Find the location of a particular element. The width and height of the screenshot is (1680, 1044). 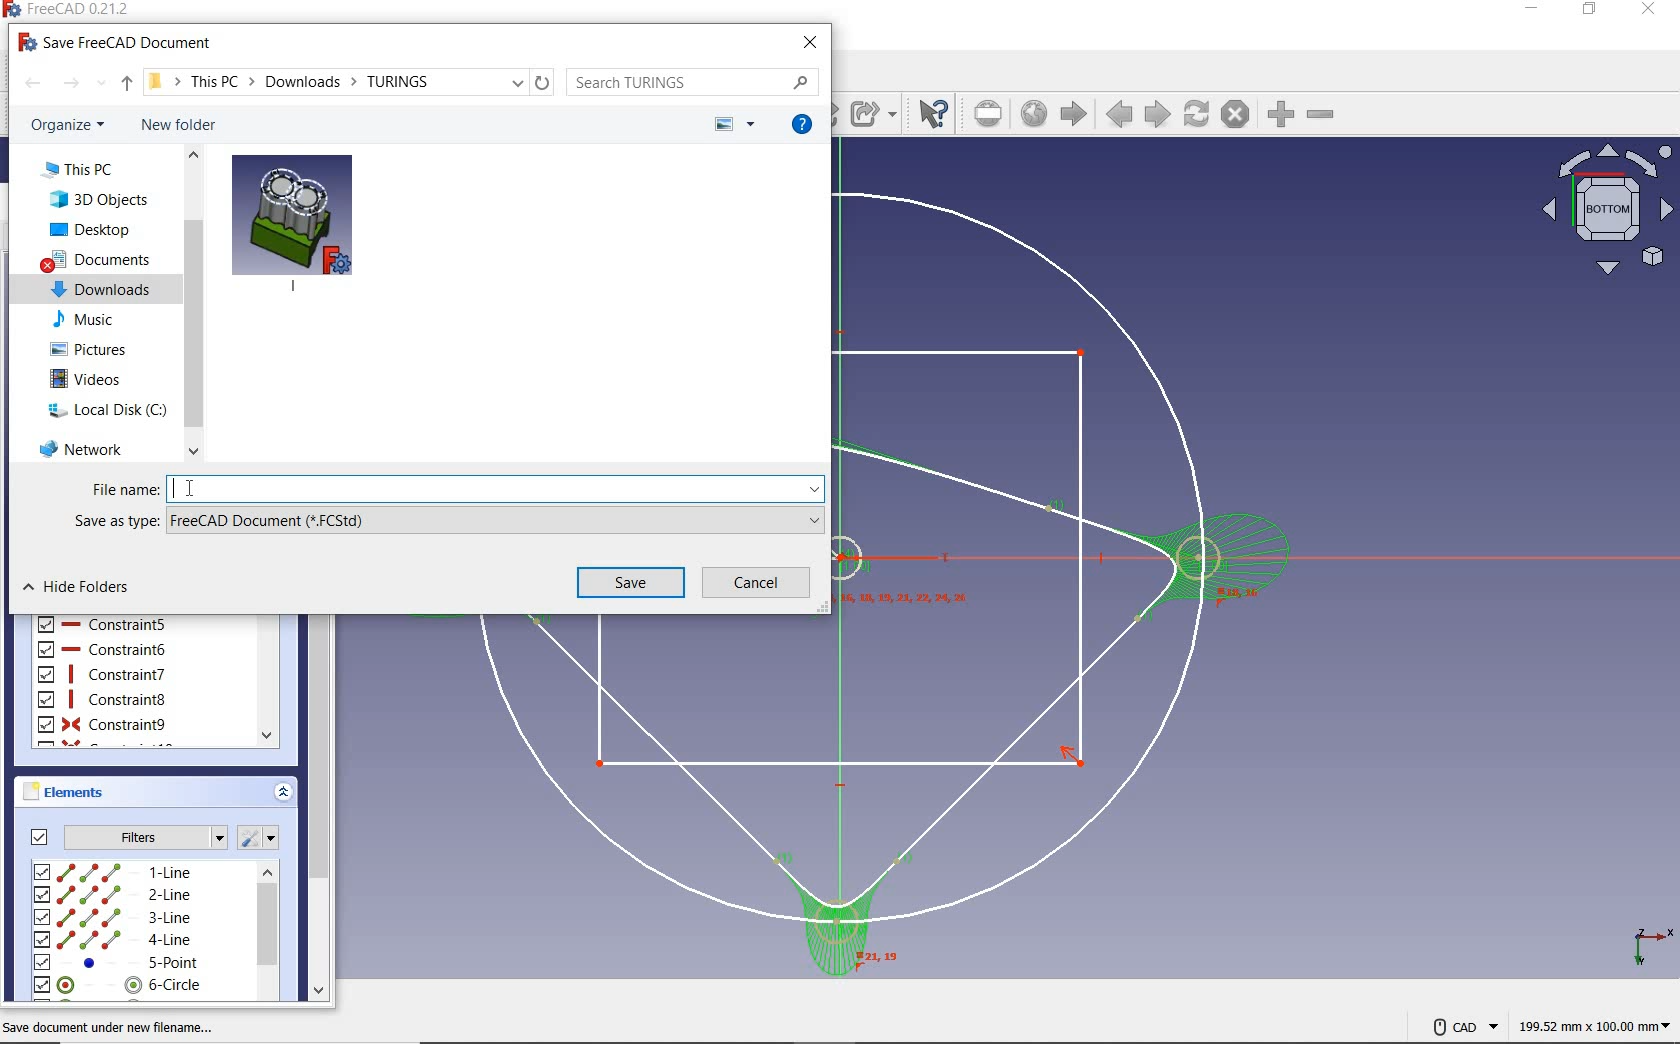

save freeCAD document is located at coordinates (116, 41).